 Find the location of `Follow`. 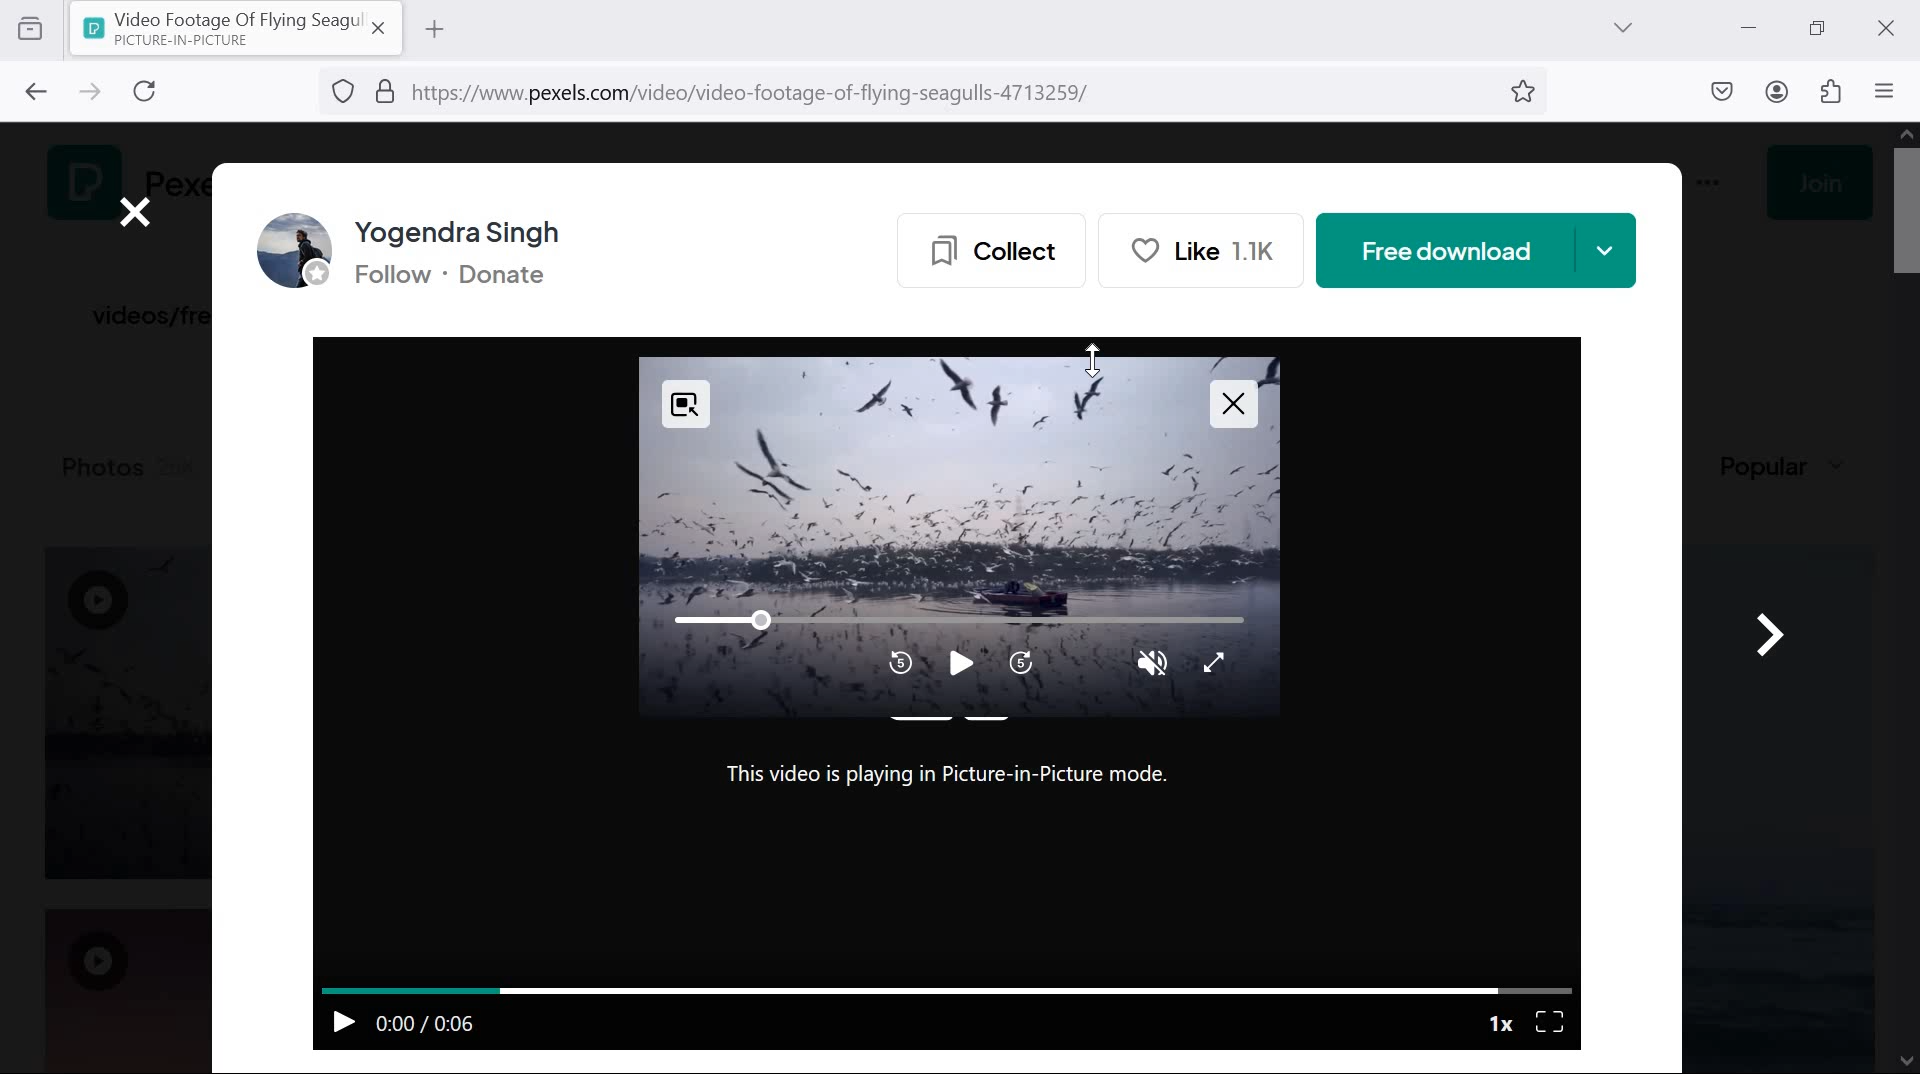

Follow is located at coordinates (389, 278).